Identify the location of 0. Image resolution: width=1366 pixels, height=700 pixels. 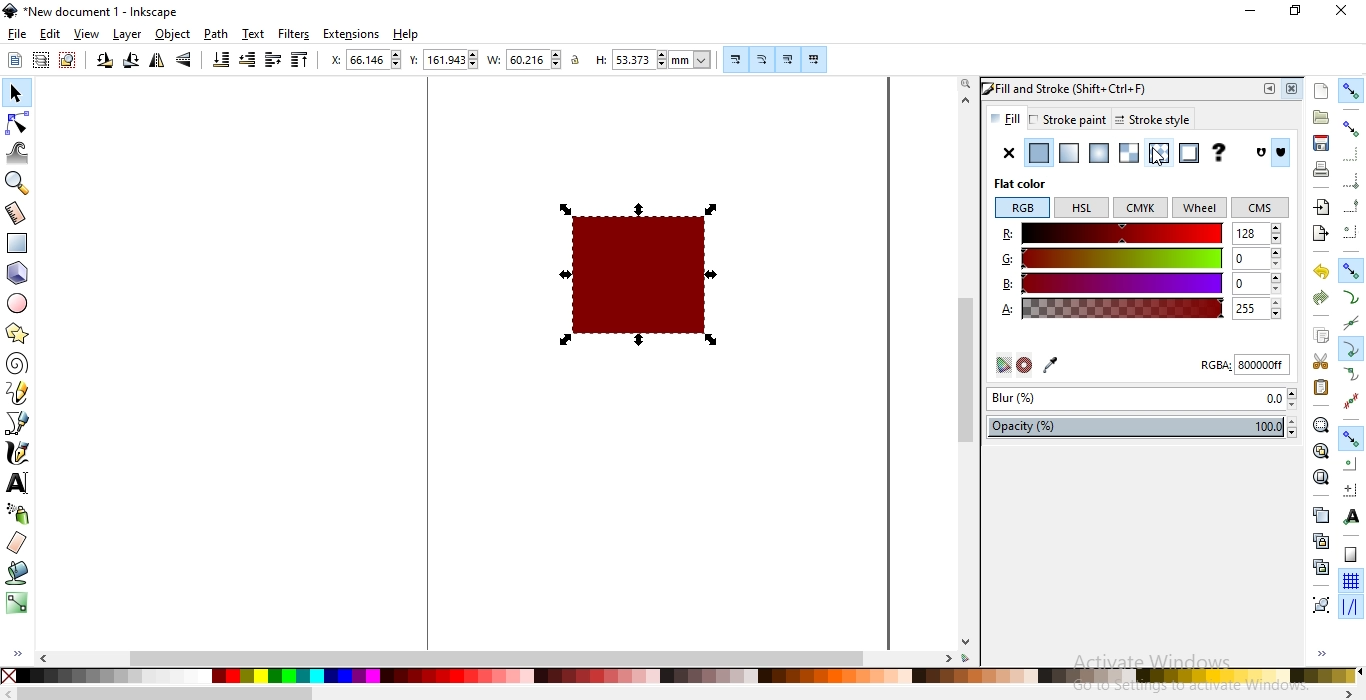
(1255, 258).